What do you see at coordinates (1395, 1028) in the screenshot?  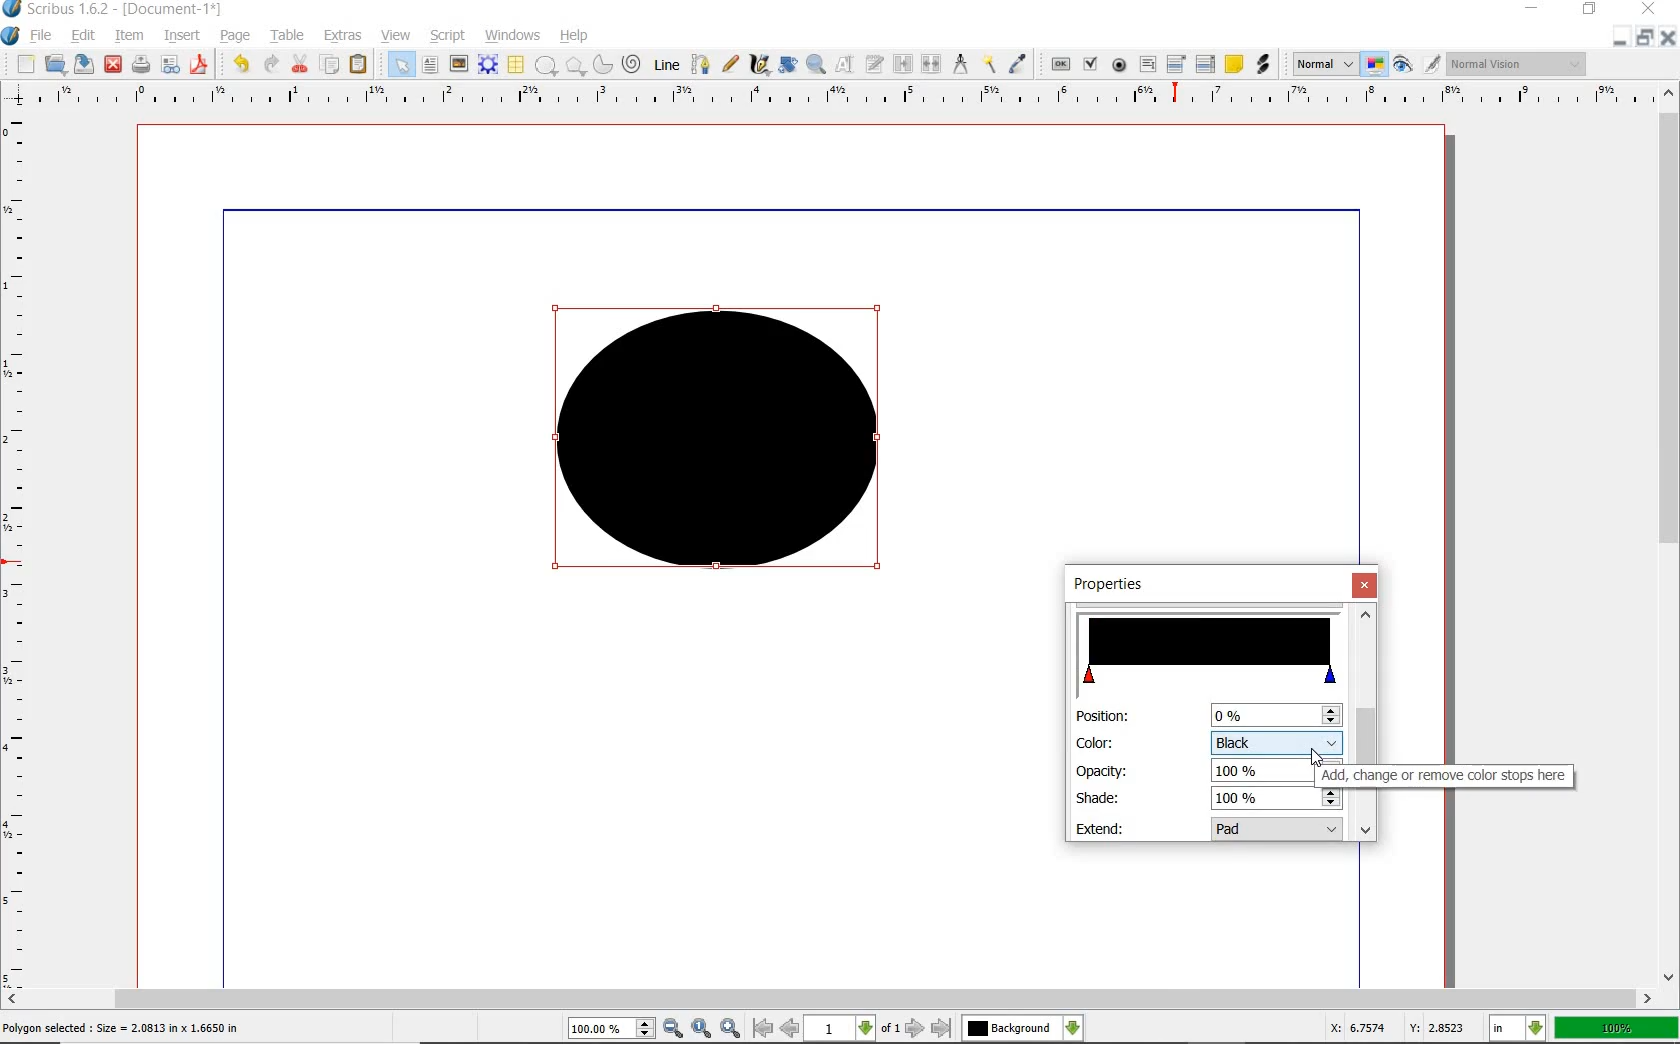 I see `coordinates` at bounding box center [1395, 1028].